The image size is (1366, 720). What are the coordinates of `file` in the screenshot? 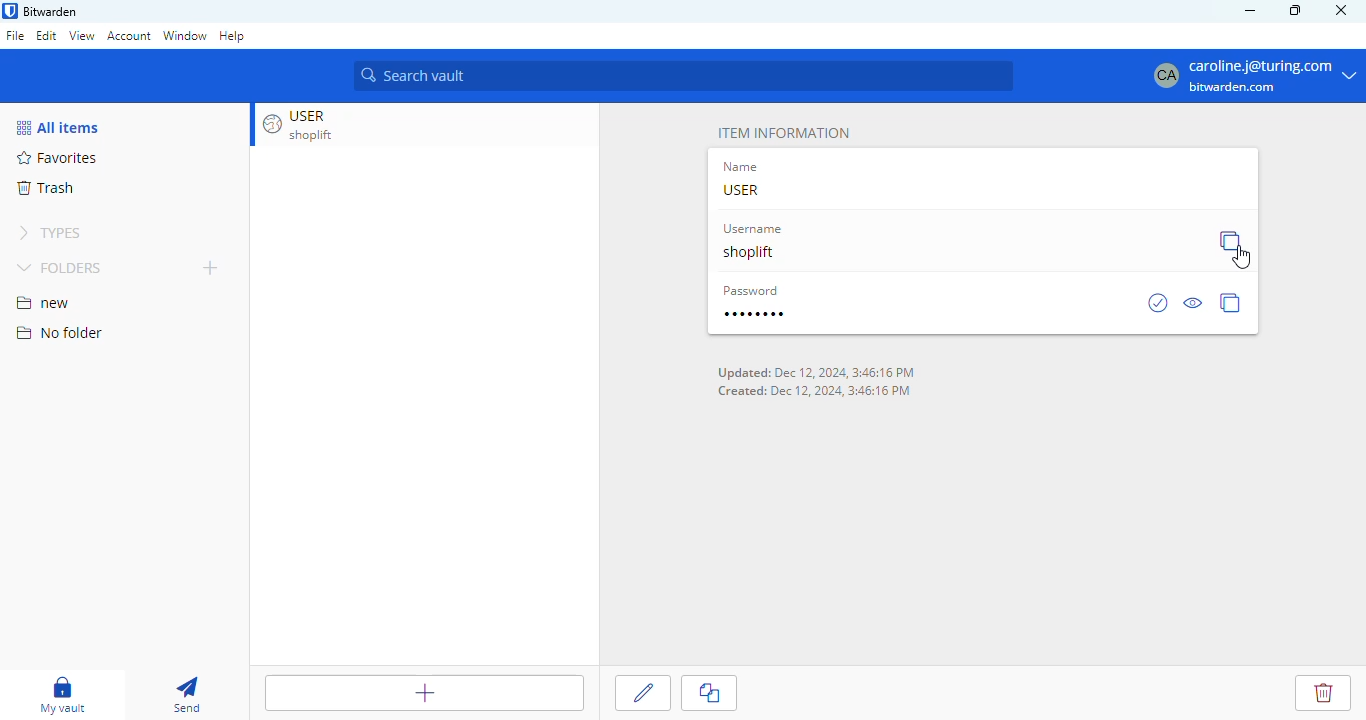 It's located at (15, 35).